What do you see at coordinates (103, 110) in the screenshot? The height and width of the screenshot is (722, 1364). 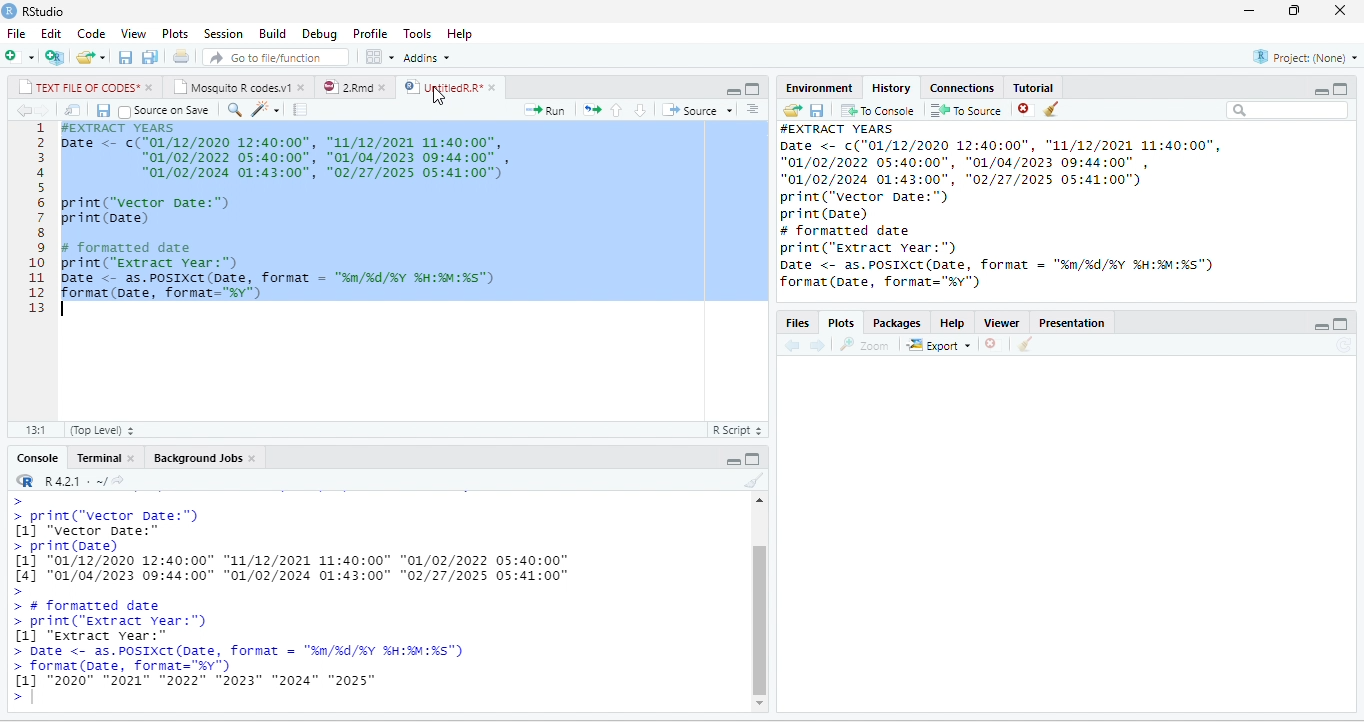 I see `save` at bounding box center [103, 110].